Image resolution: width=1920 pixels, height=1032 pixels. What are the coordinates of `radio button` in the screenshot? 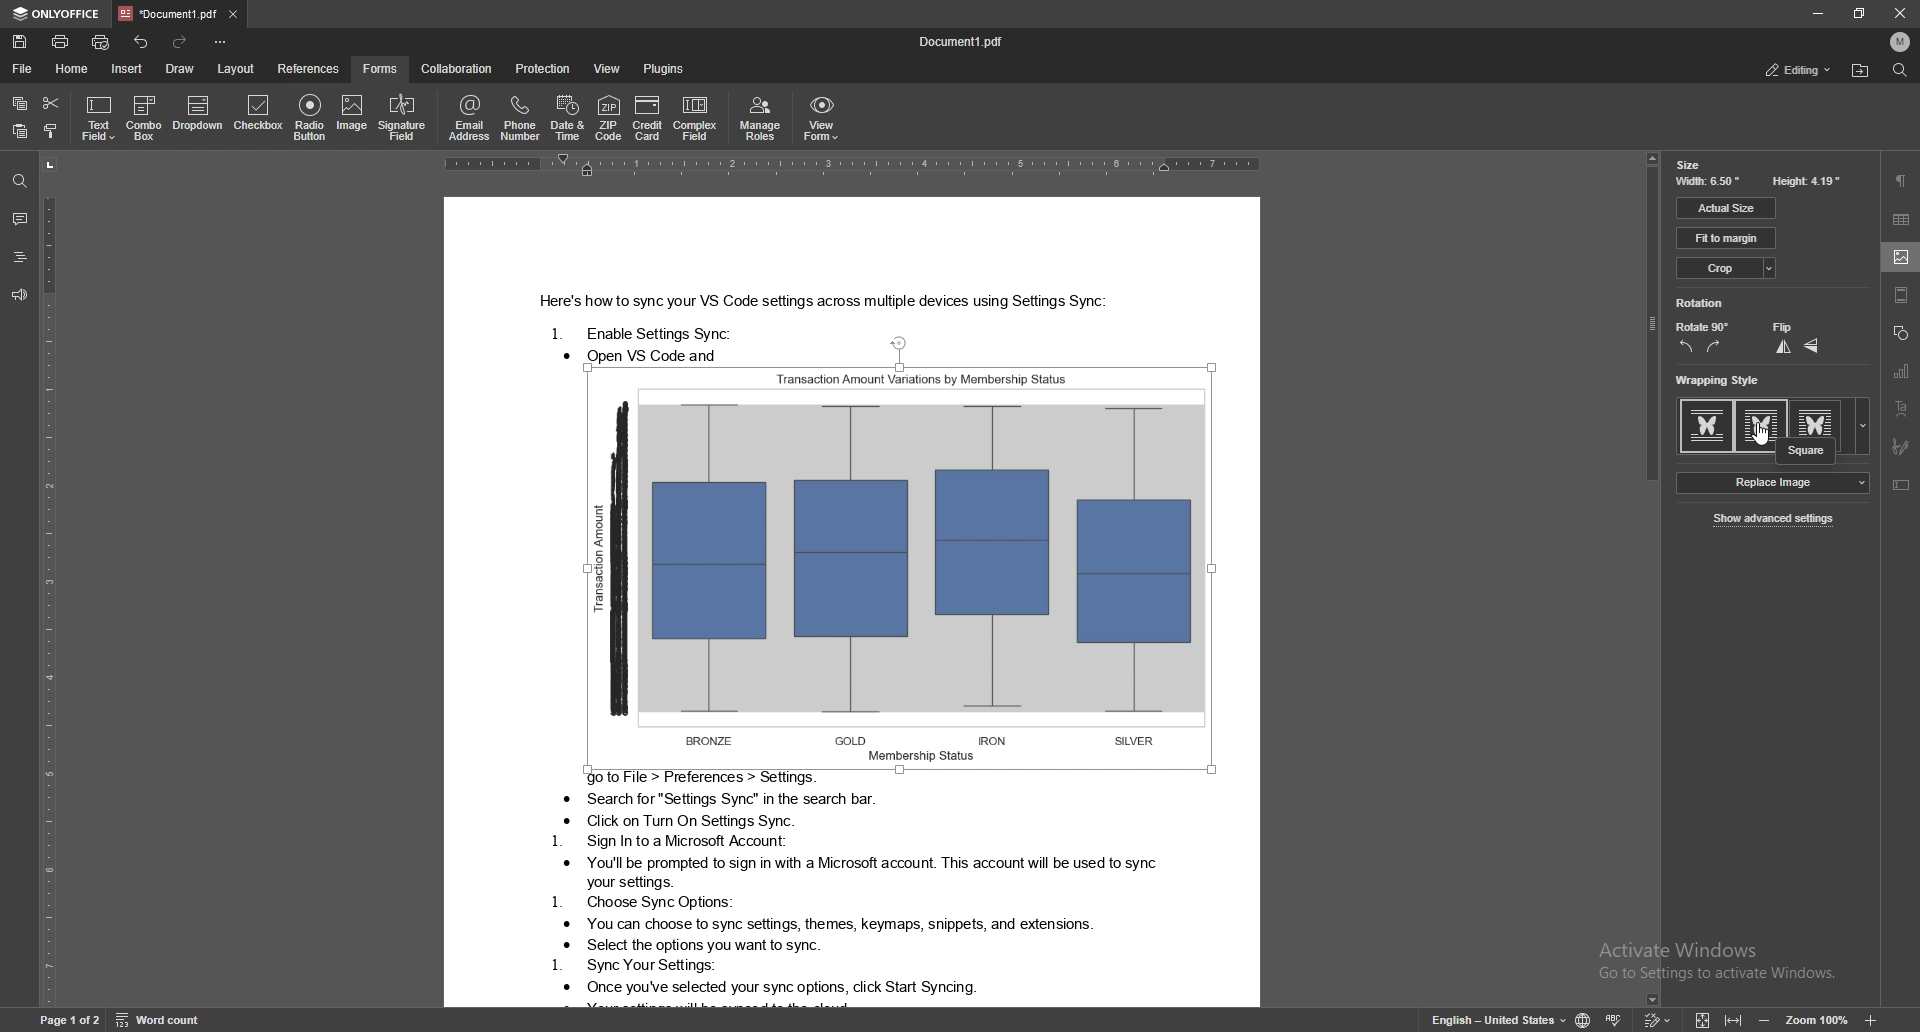 It's located at (310, 116).